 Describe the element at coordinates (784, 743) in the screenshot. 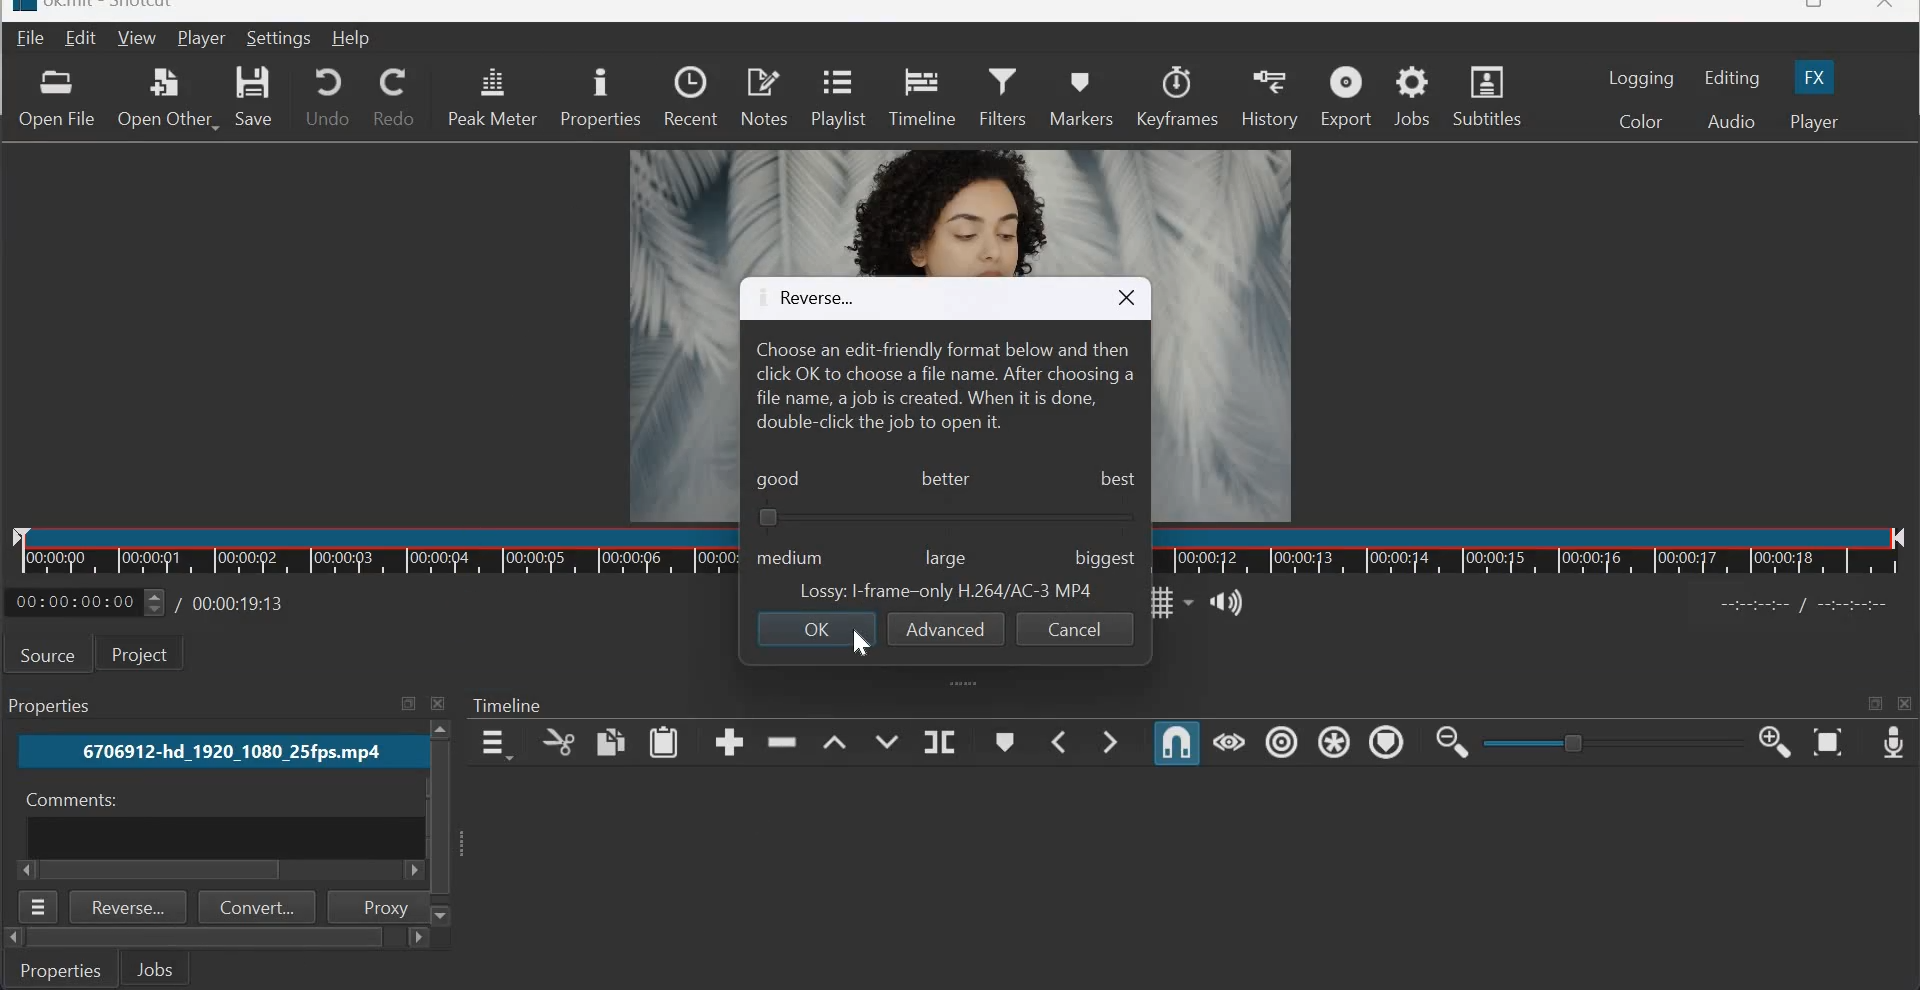

I see `ripple delete` at that location.